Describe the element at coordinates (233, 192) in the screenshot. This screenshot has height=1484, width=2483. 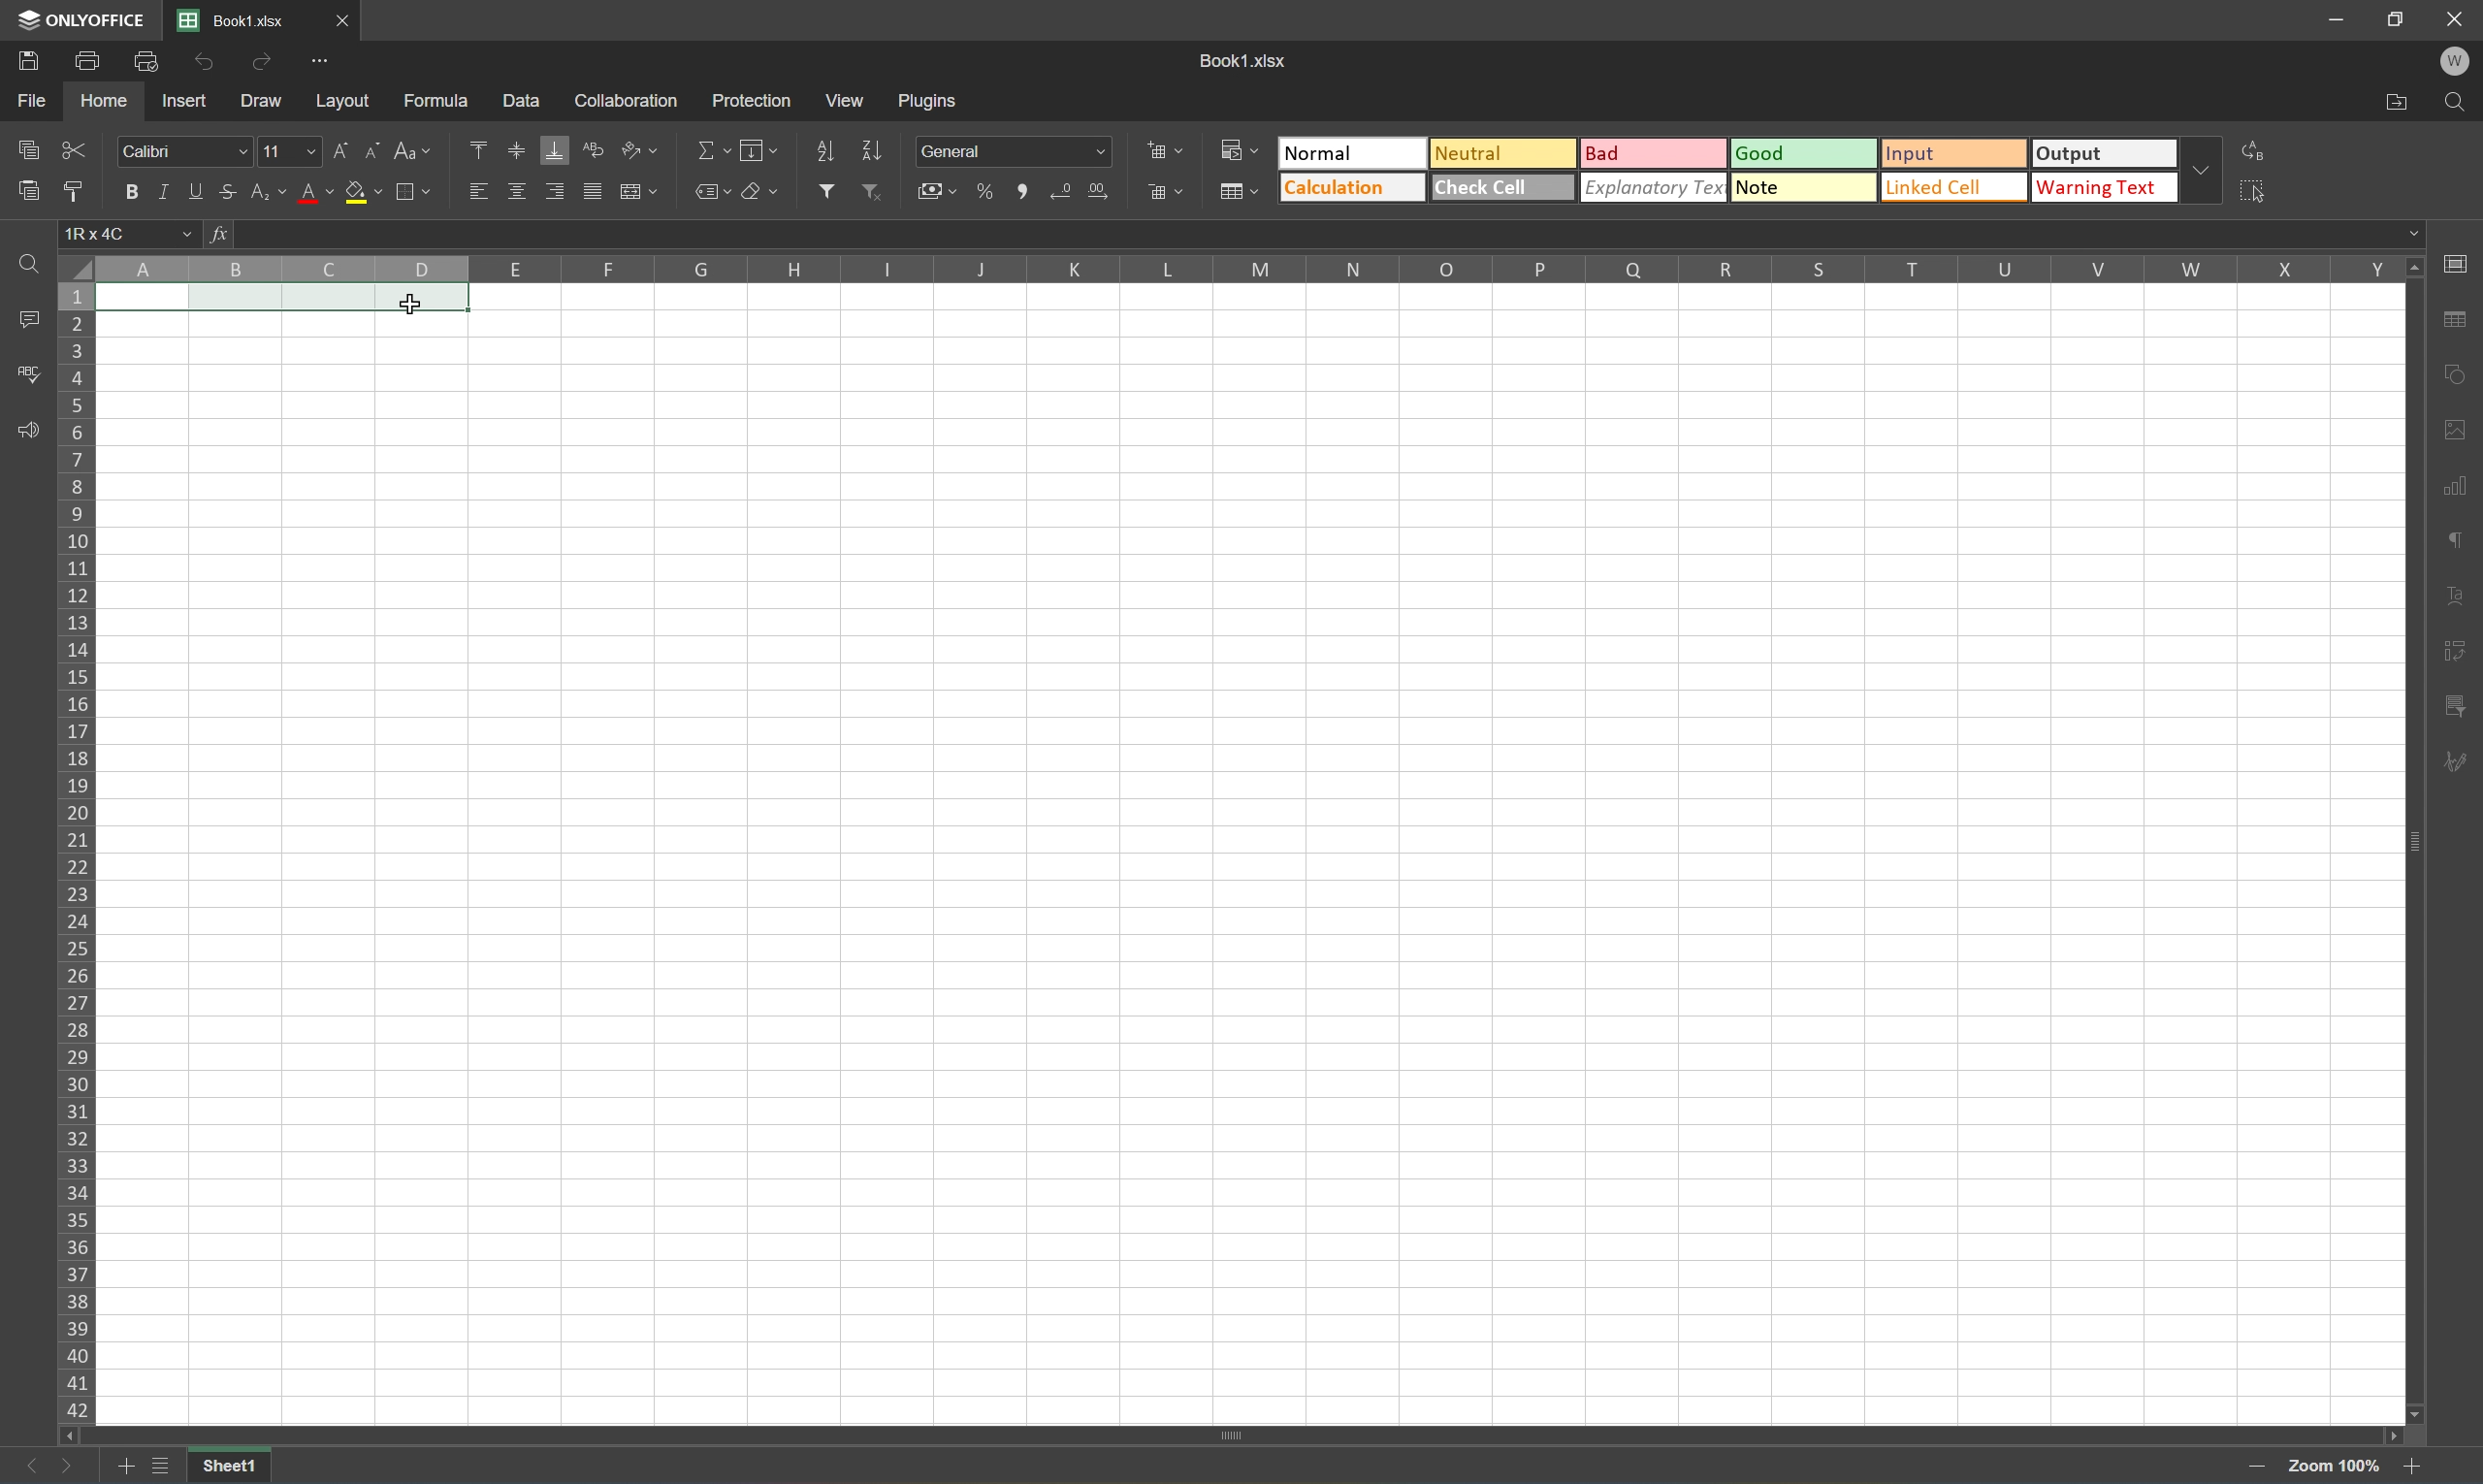
I see `Strikethrough` at that location.